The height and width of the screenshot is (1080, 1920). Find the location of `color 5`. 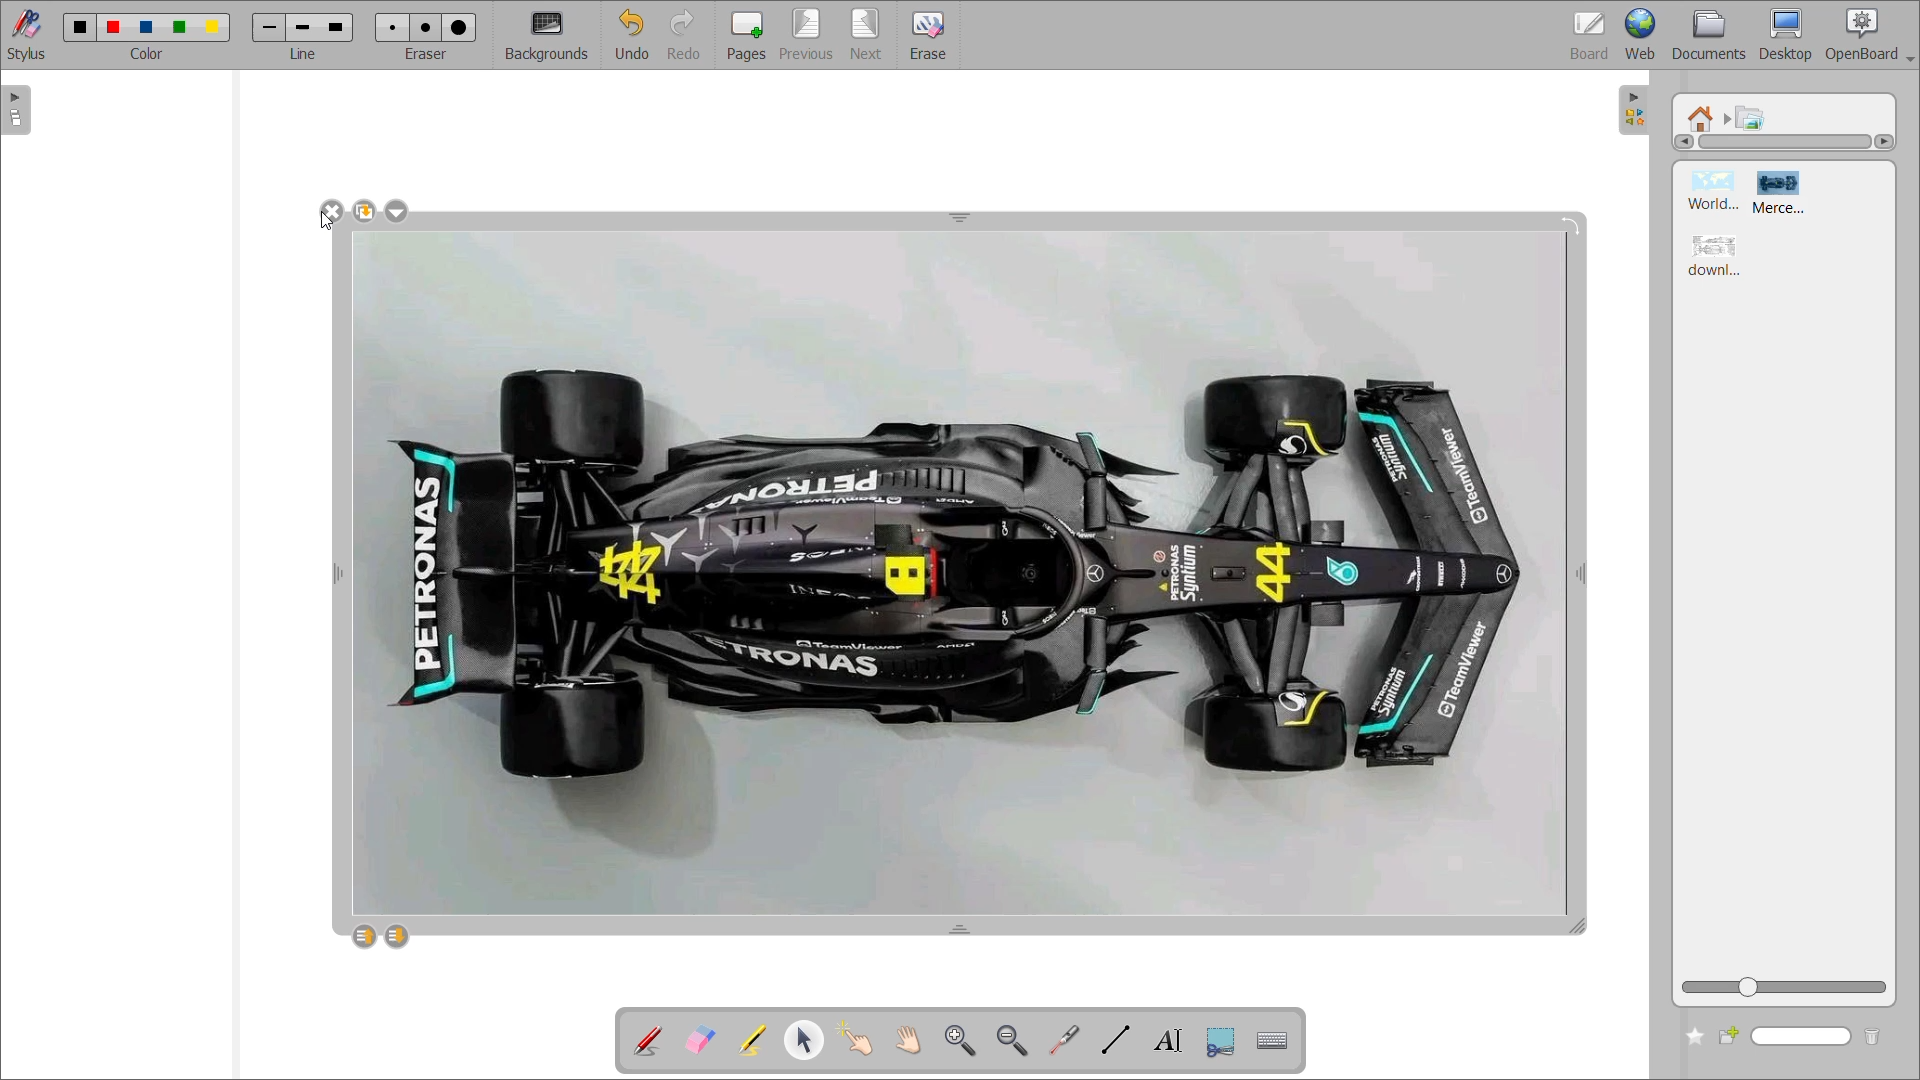

color 5 is located at coordinates (215, 26).